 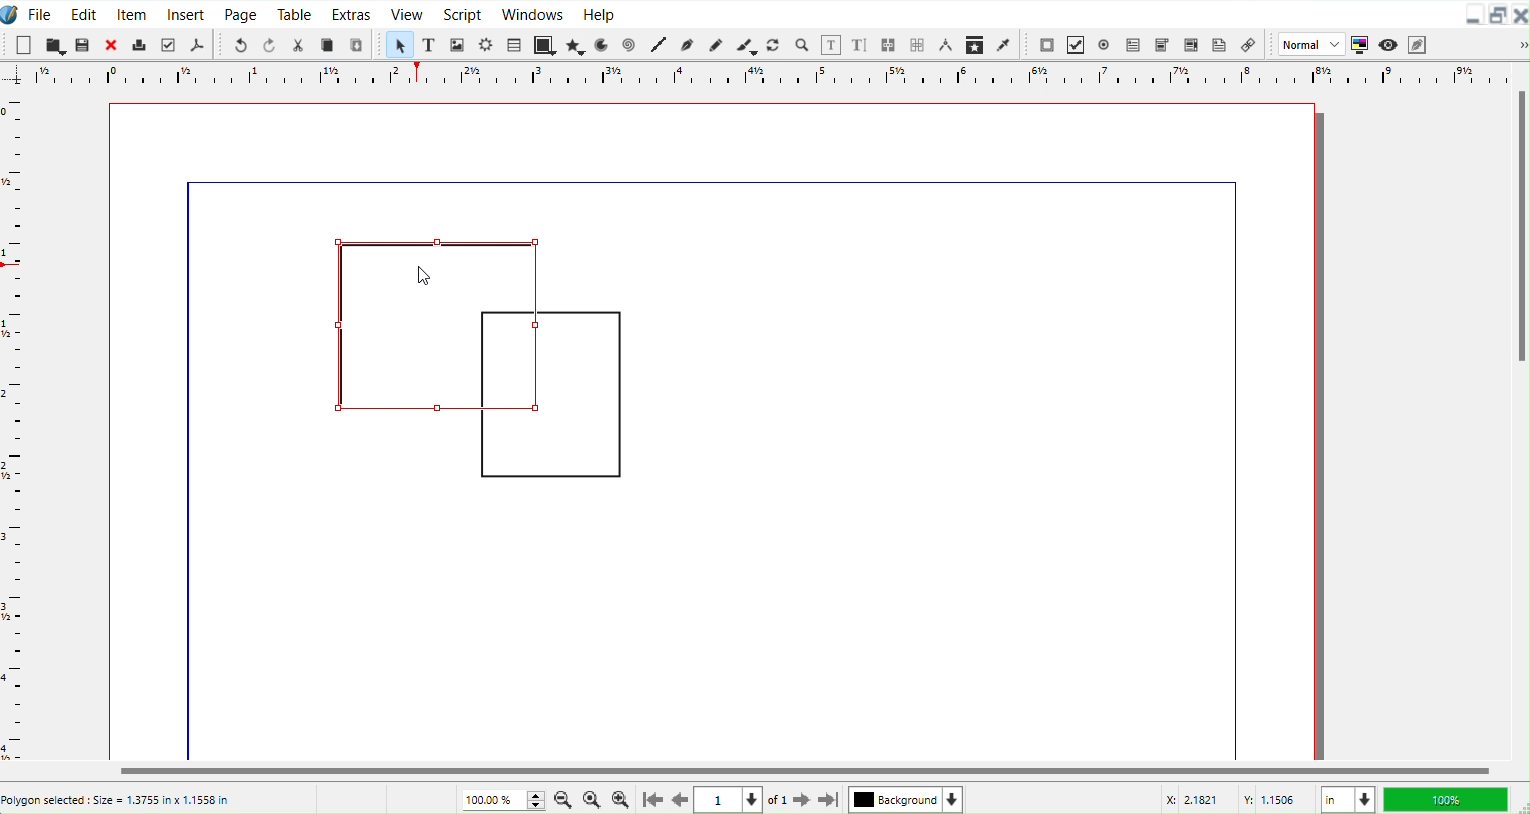 What do you see at coordinates (298, 43) in the screenshot?
I see `Cut` at bounding box center [298, 43].